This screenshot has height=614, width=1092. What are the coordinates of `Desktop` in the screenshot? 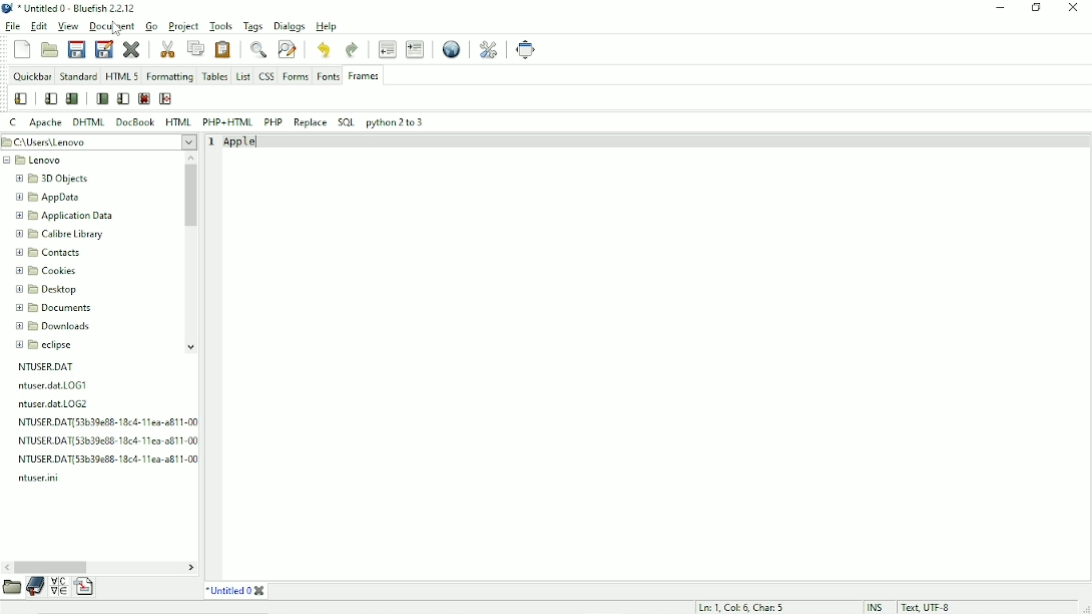 It's located at (49, 290).